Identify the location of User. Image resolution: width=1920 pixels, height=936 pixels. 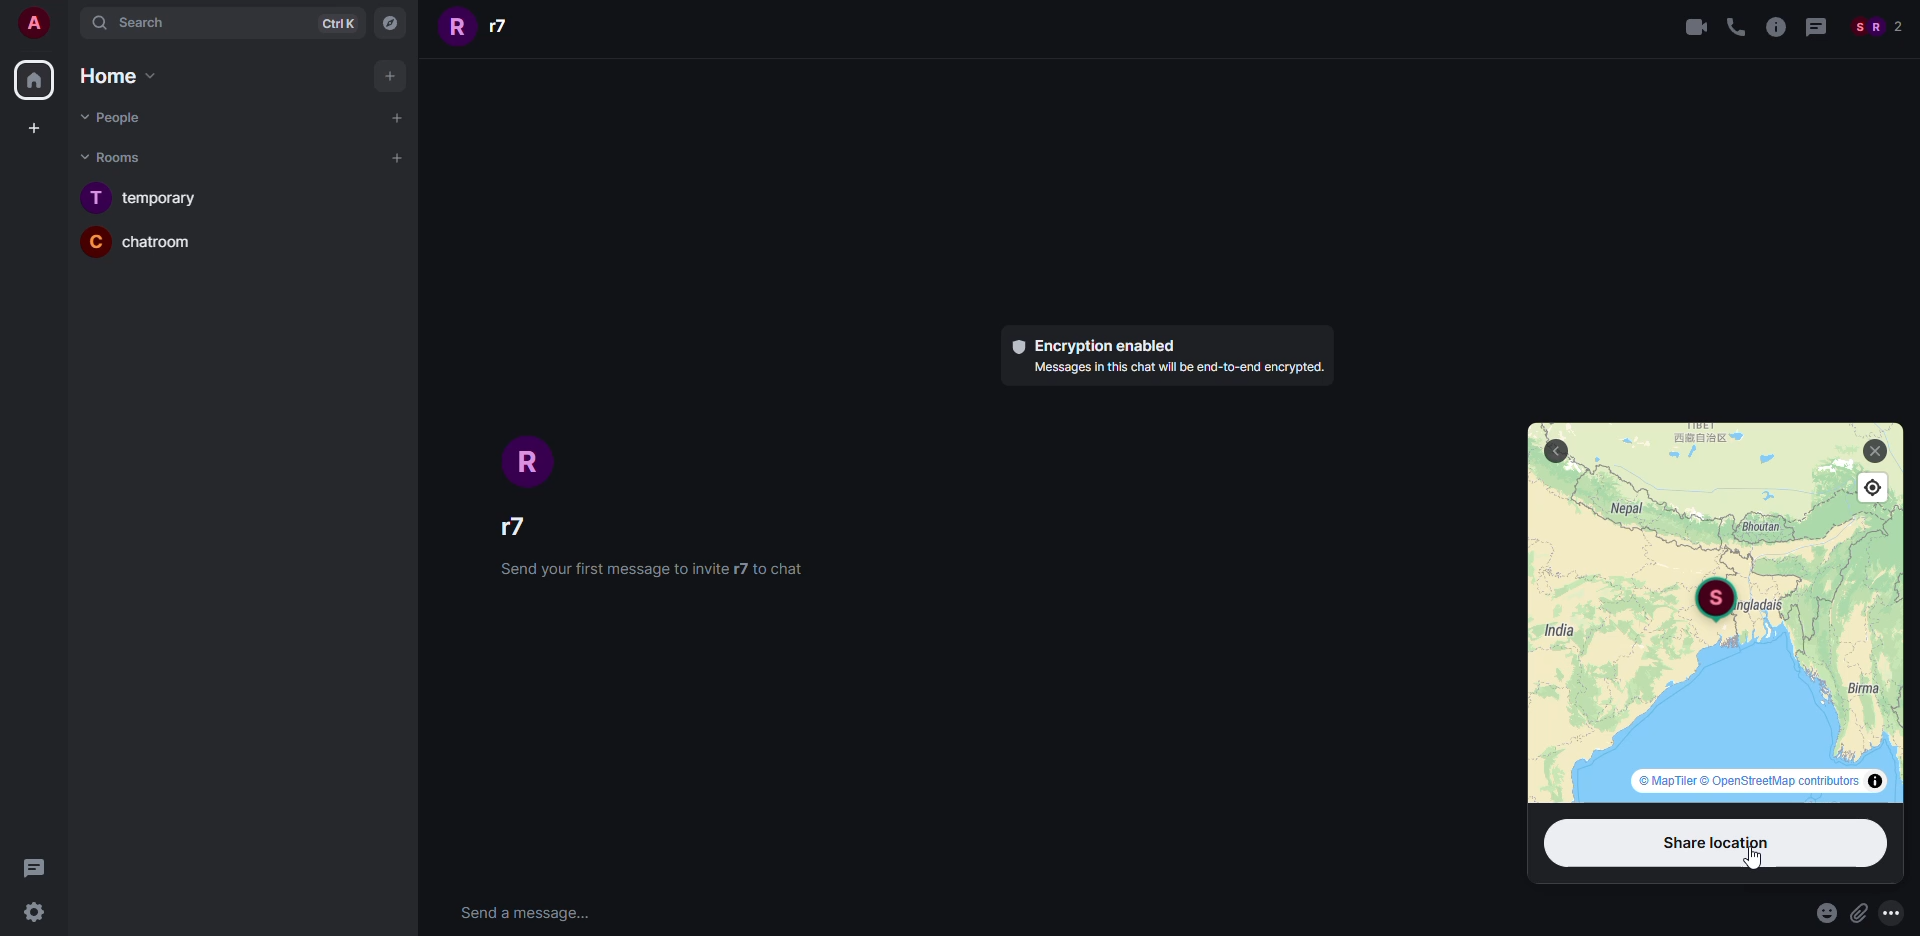
(30, 22).